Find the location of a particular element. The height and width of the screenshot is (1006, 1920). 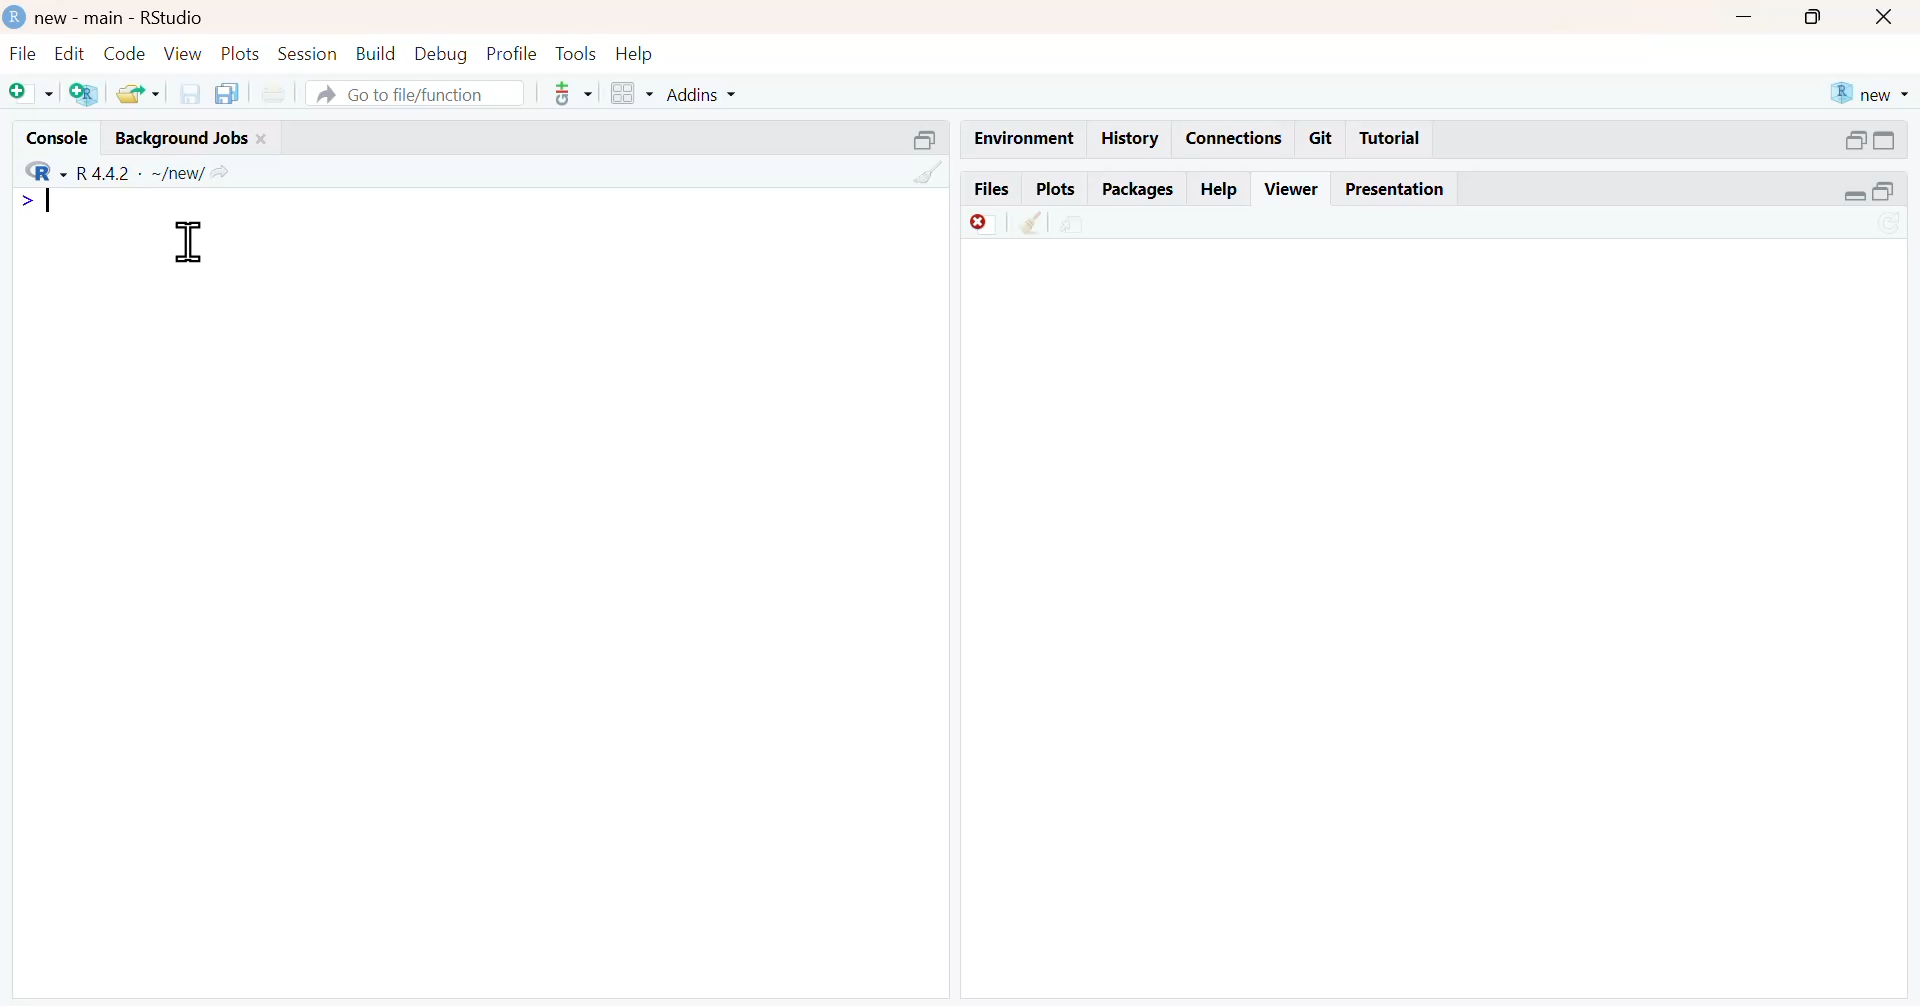

connections is located at coordinates (1233, 138).